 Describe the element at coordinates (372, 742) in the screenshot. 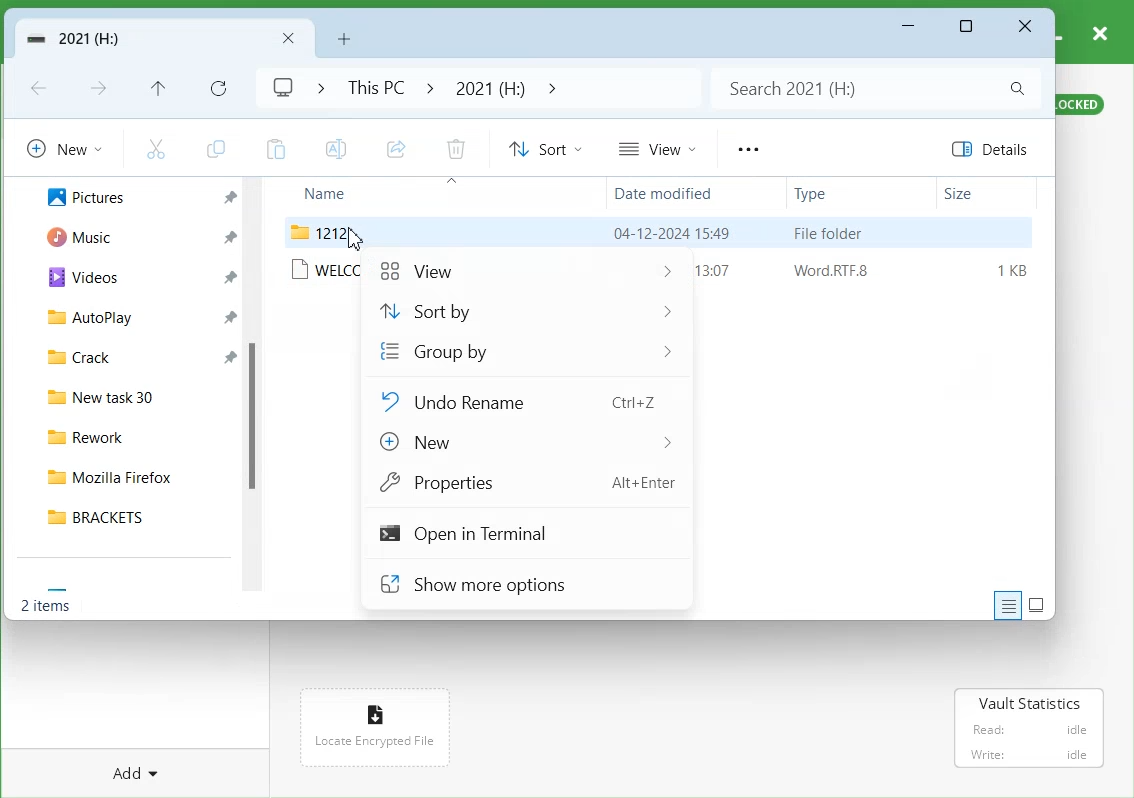

I see `Locate Encrypted File` at that location.